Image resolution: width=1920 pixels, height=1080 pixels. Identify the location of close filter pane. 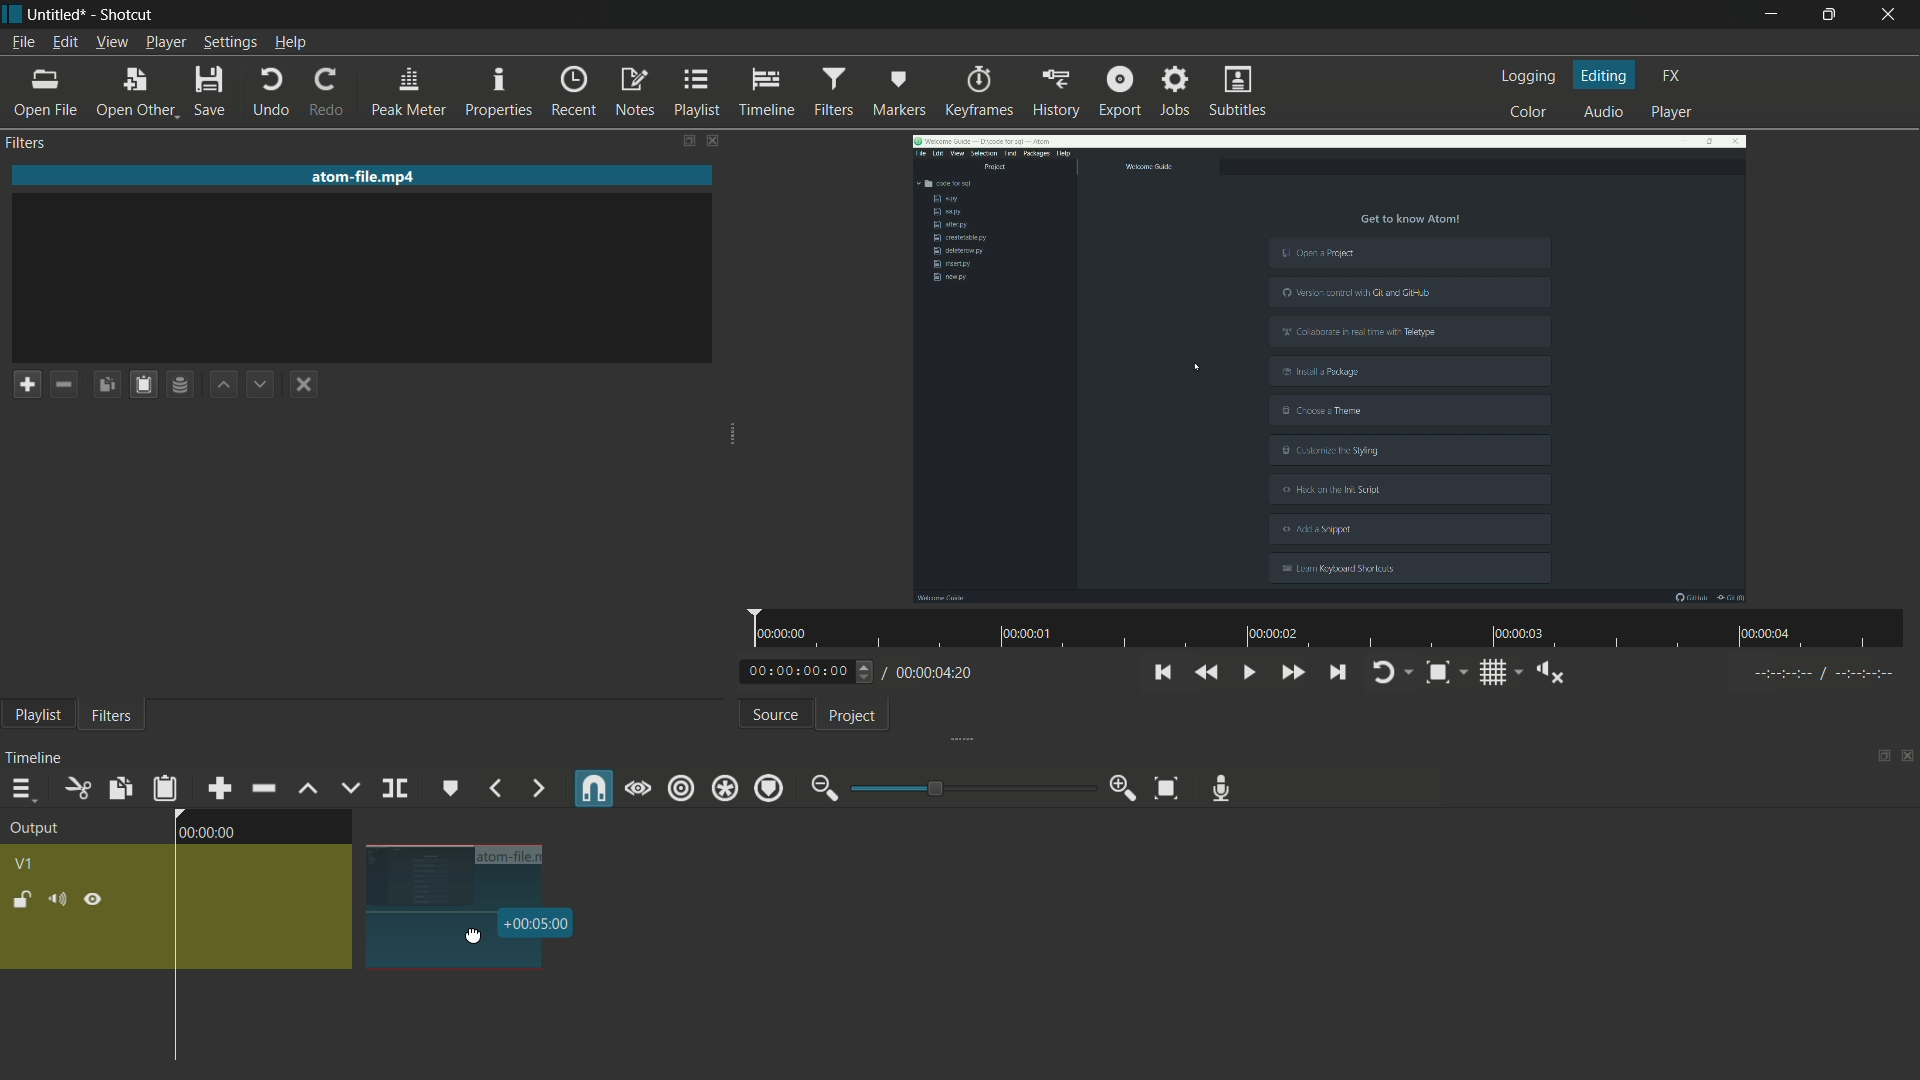
(716, 139).